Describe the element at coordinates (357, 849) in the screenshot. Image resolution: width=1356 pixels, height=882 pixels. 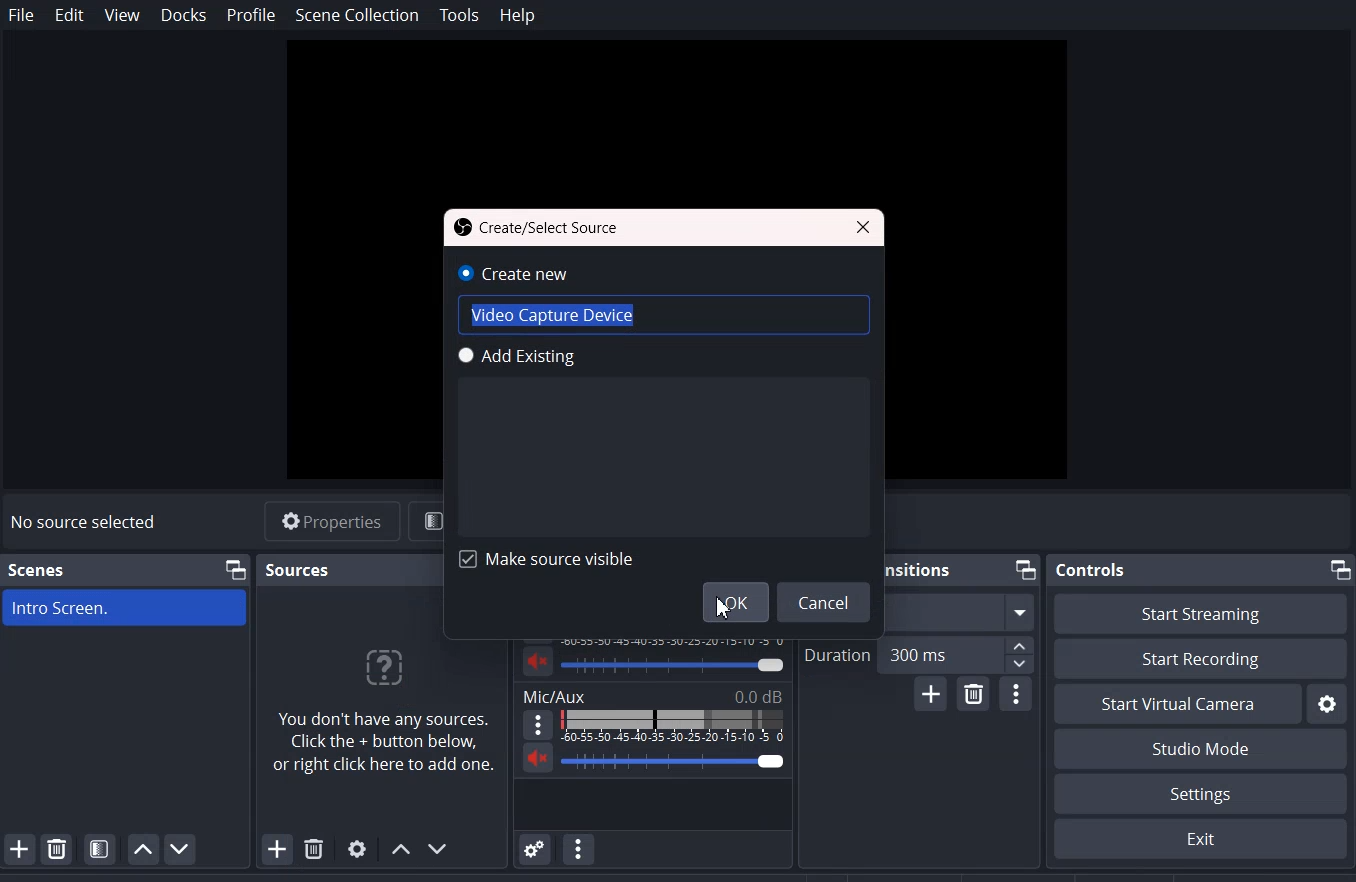
I see `Open source Properties` at that location.